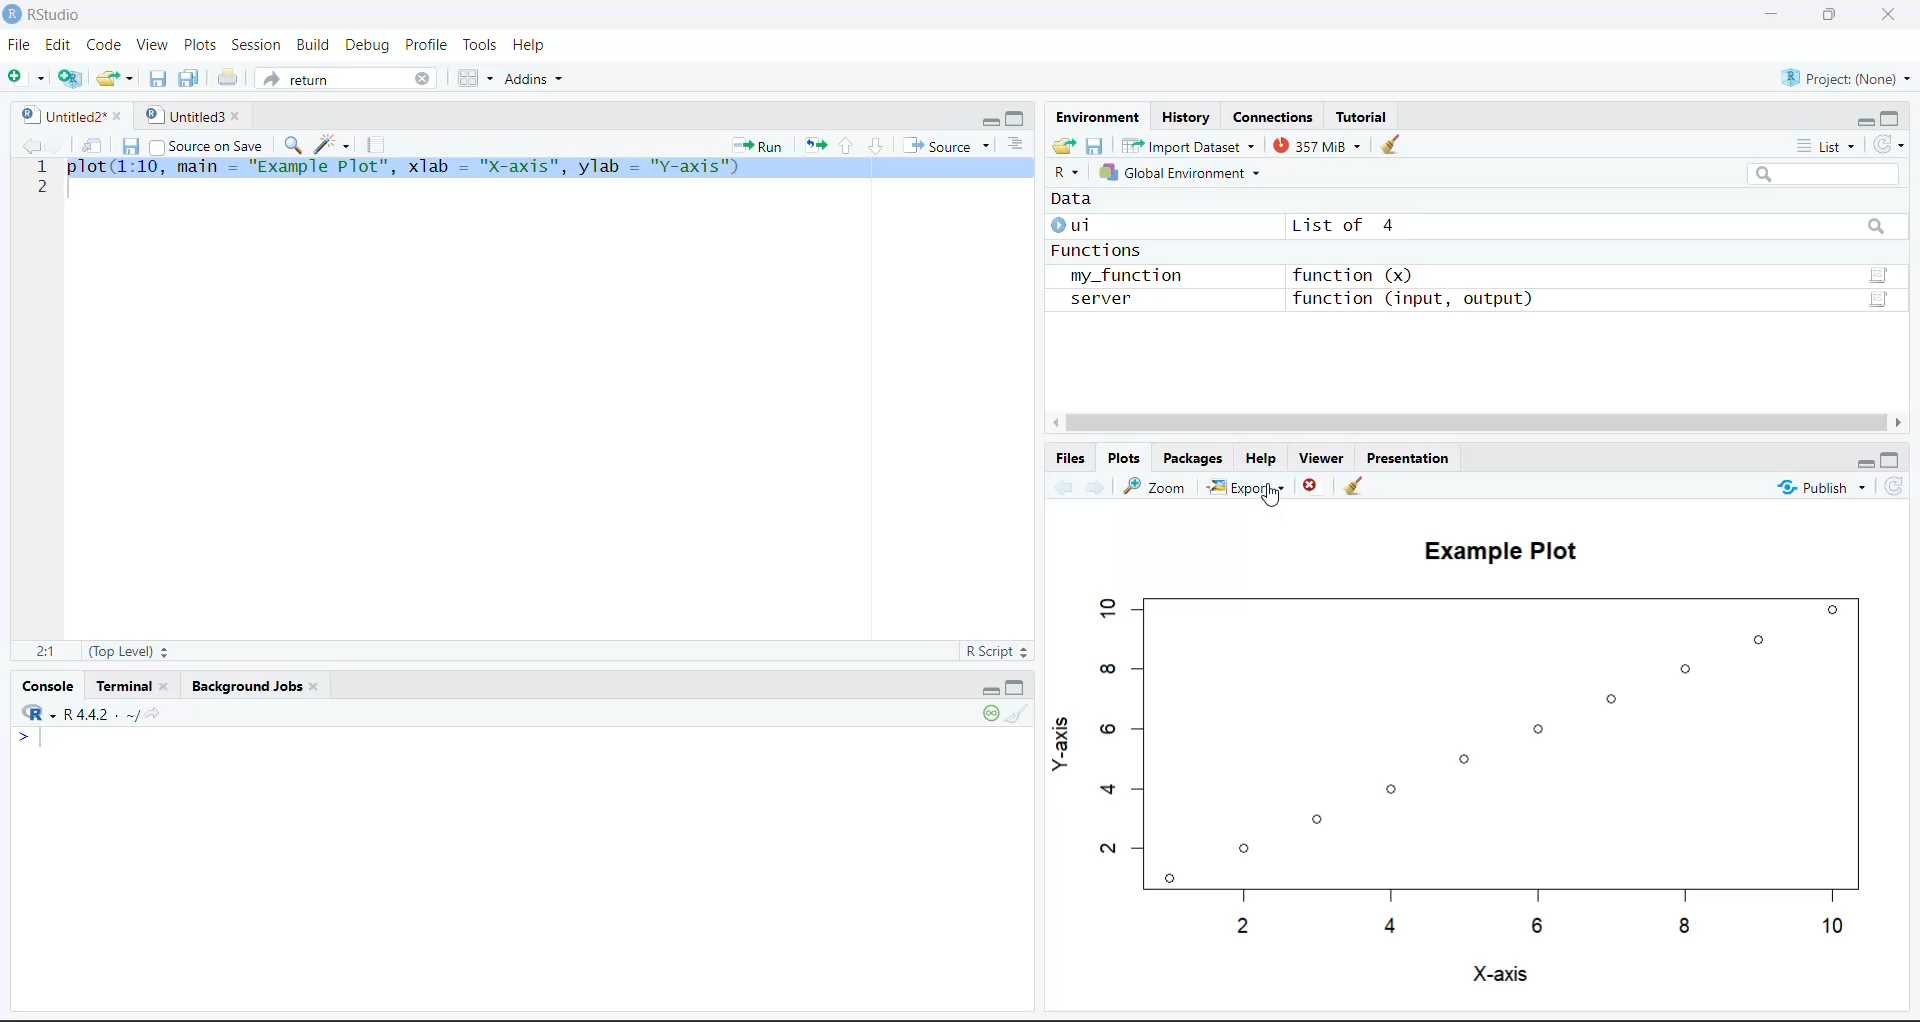 The width and height of the screenshot is (1920, 1022). What do you see at coordinates (1186, 145) in the screenshot?
I see `Import Dataset` at bounding box center [1186, 145].